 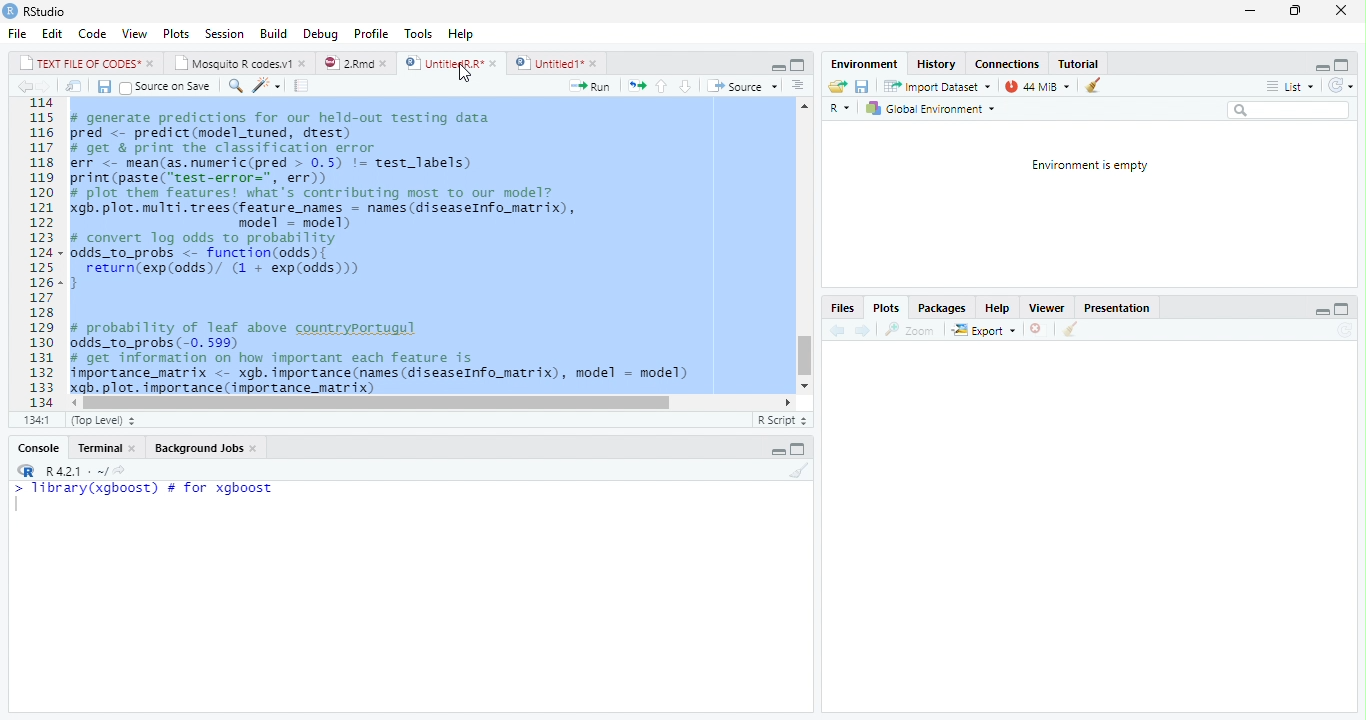 What do you see at coordinates (837, 85) in the screenshot?
I see `Open folder` at bounding box center [837, 85].